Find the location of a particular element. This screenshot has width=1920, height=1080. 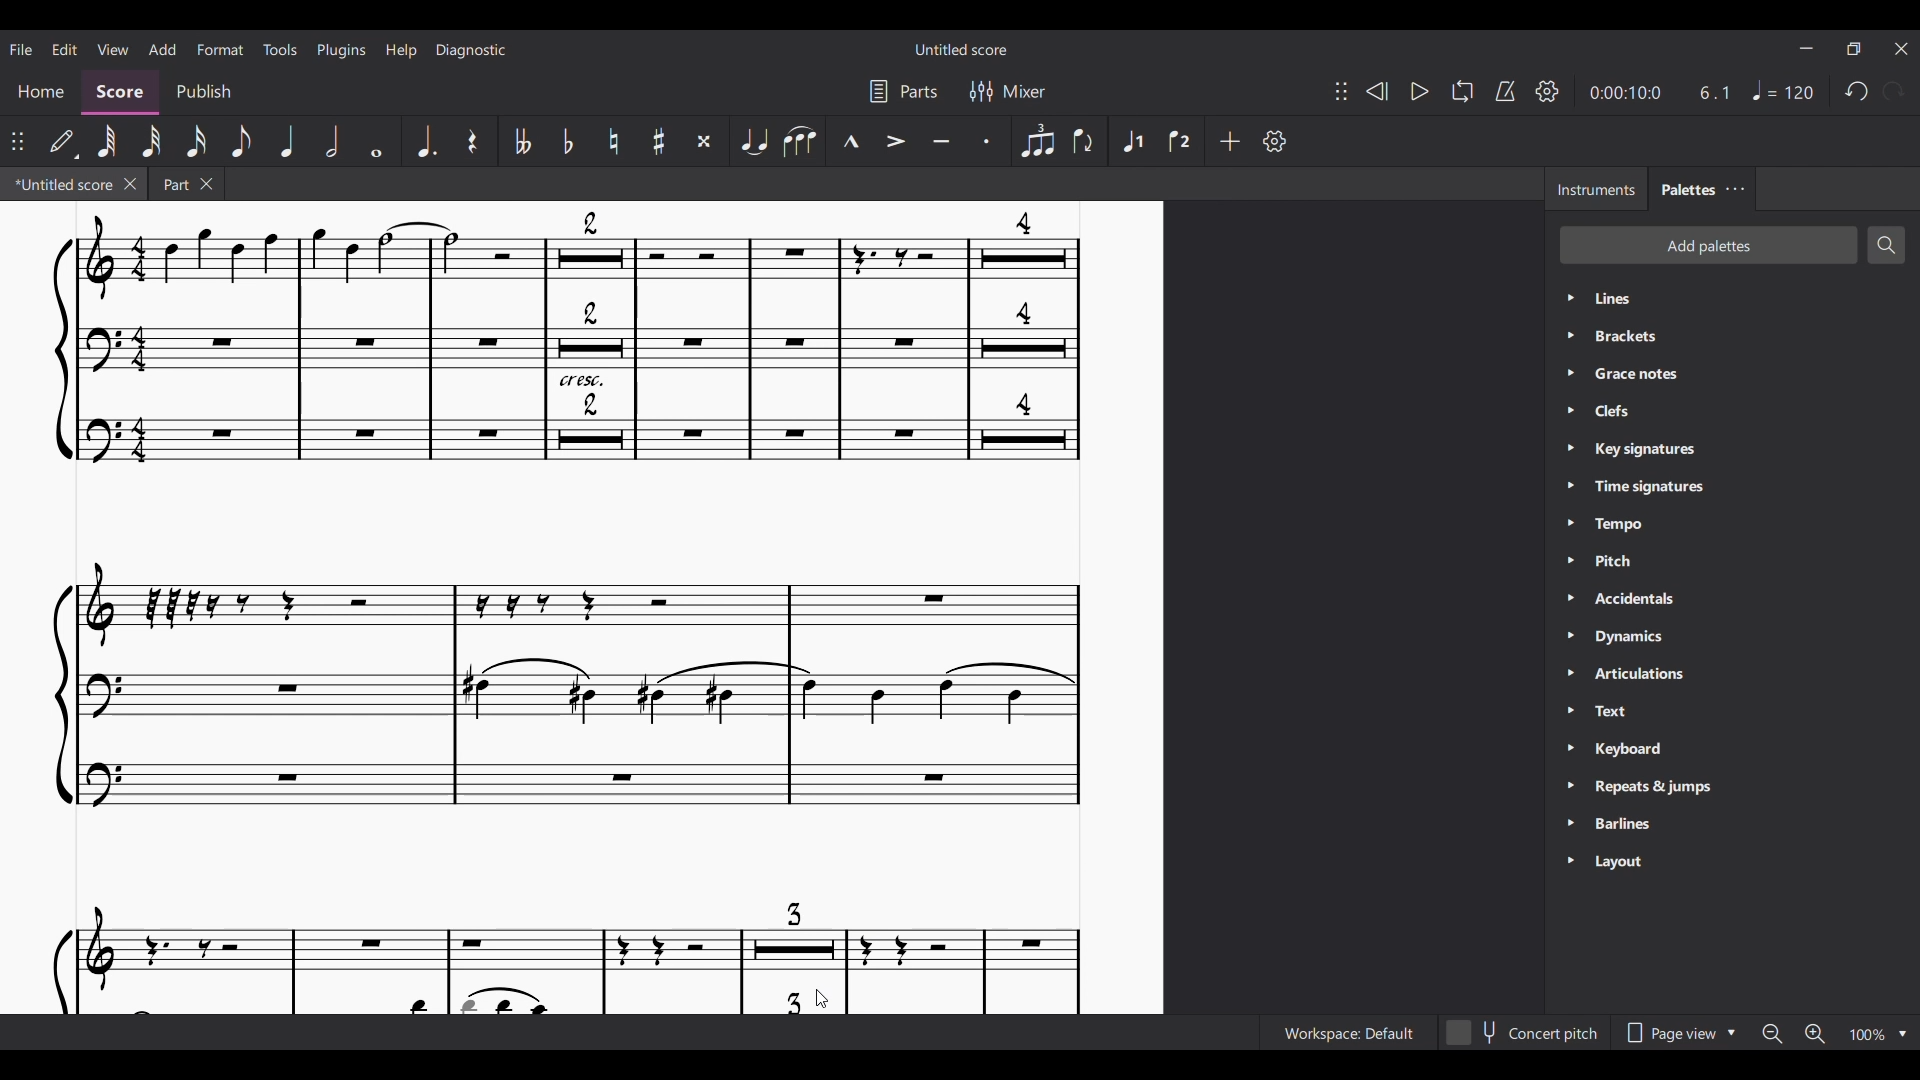

Staccato is located at coordinates (989, 142).